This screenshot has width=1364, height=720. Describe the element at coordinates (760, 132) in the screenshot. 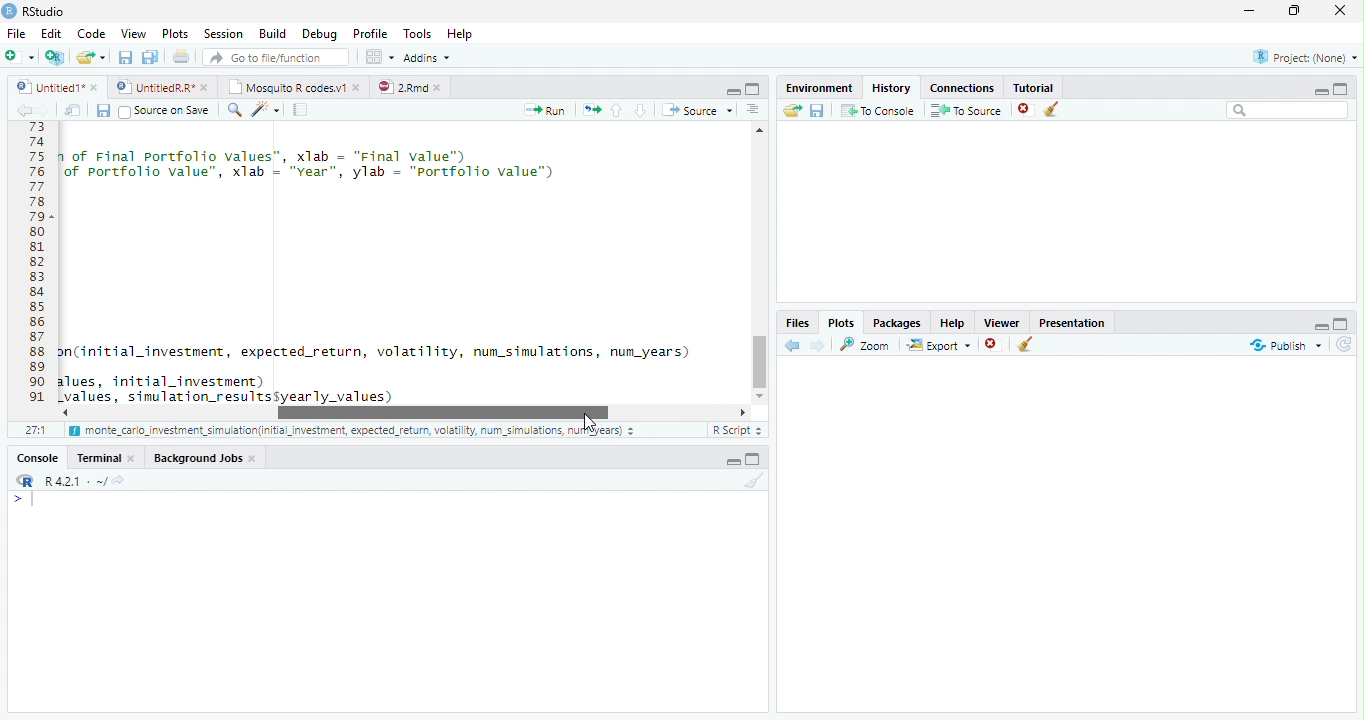

I see `Scroll Up` at that location.